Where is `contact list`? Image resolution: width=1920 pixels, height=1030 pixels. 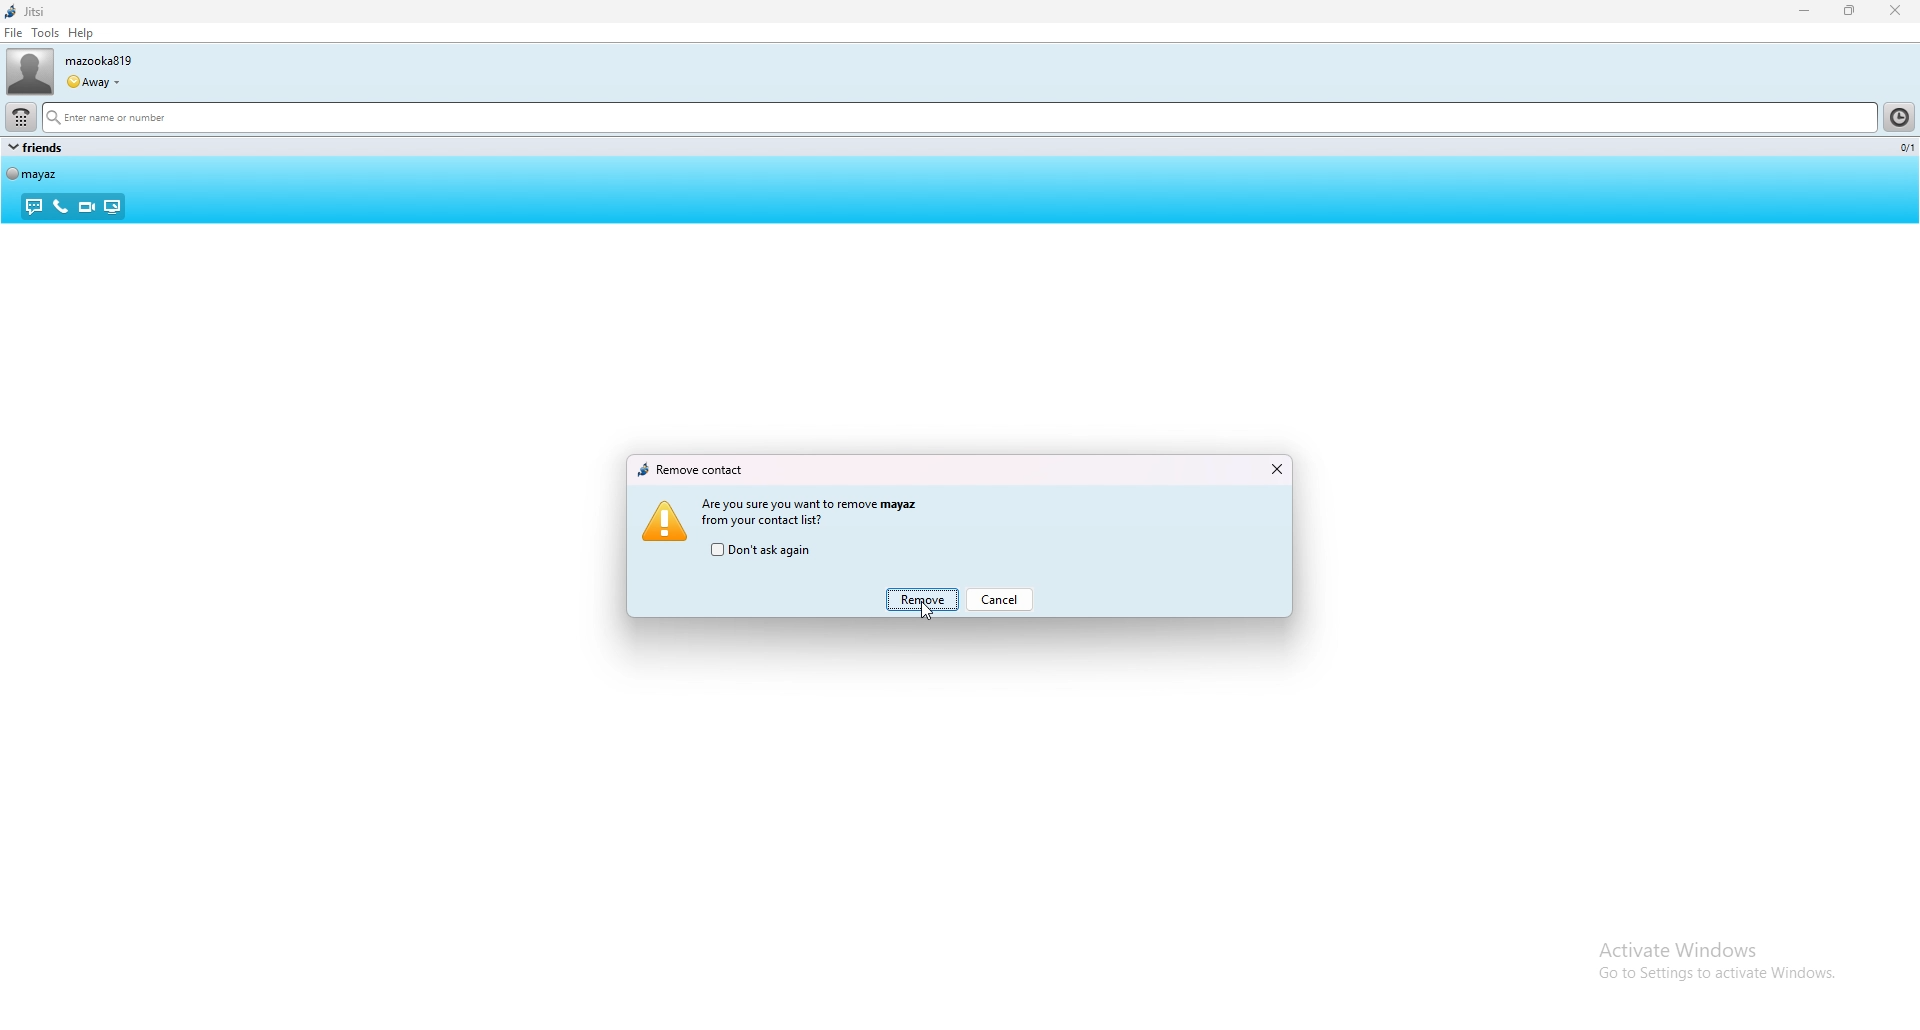
contact list is located at coordinates (1898, 118).